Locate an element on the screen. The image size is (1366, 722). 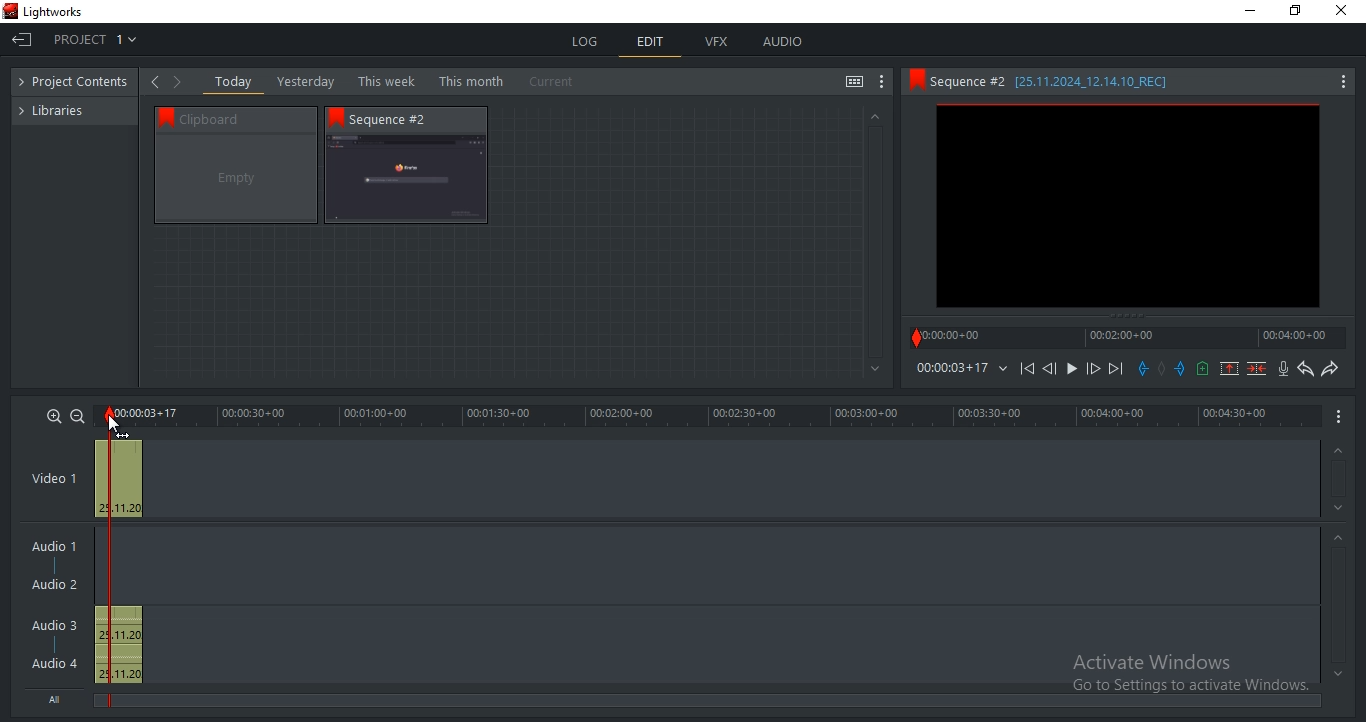
record audio is located at coordinates (1285, 369).